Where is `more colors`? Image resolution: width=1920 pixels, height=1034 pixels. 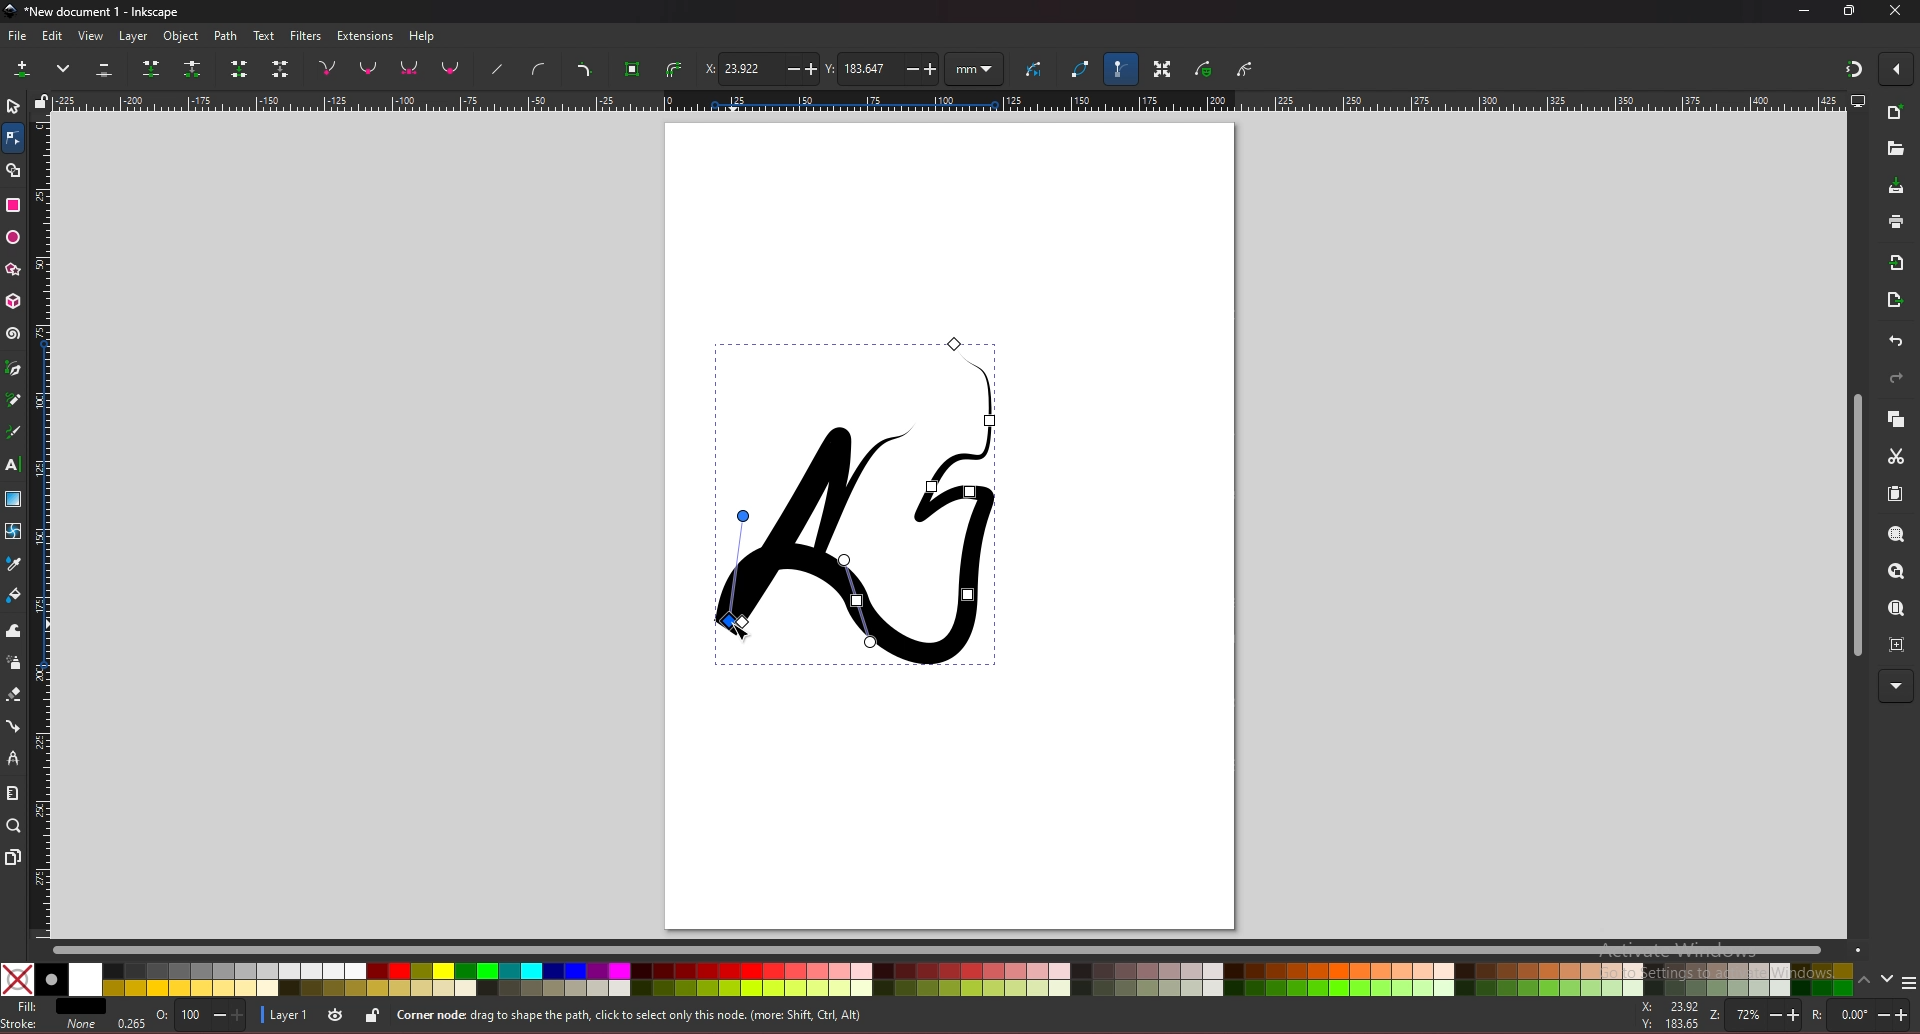
more colors is located at coordinates (1908, 980).